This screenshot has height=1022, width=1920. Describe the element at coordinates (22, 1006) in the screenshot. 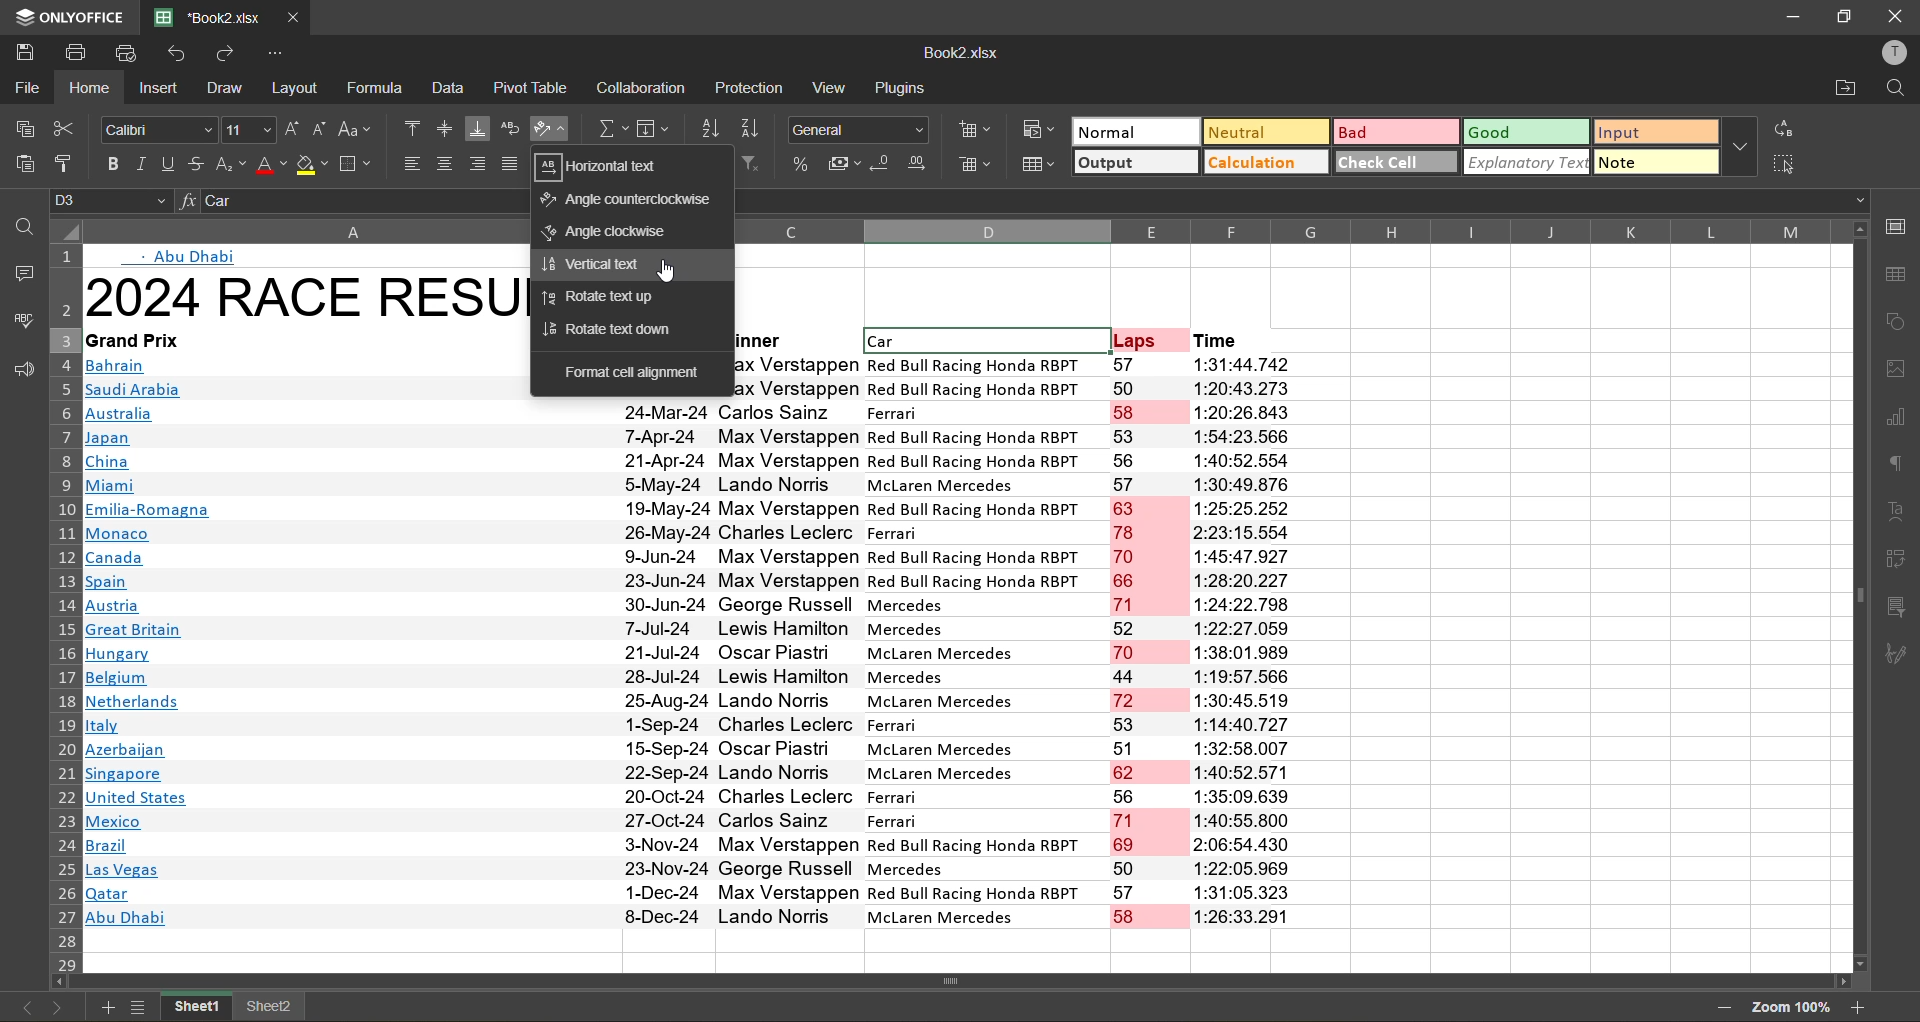

I see `previous` at that location.